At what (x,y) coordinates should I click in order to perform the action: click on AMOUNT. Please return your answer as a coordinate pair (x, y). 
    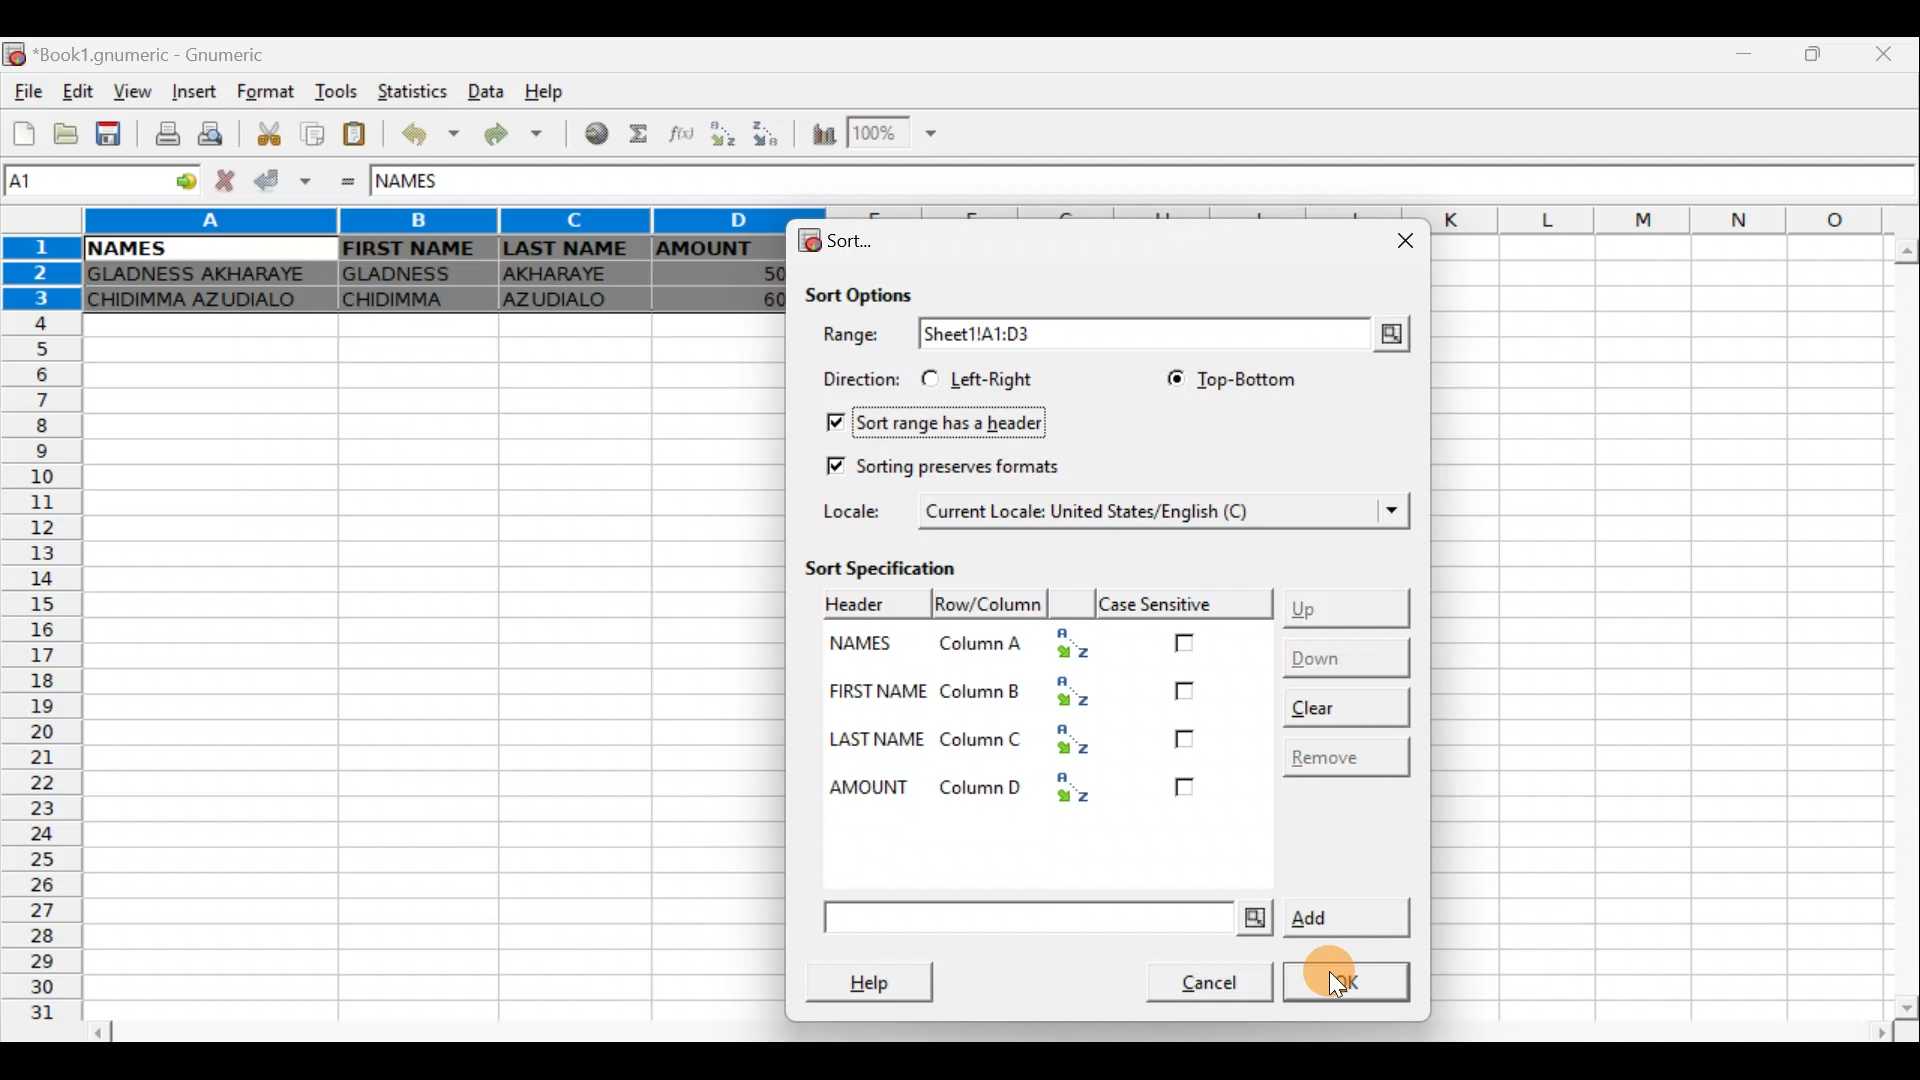
    Looking at the image, I should click on (719, 251).